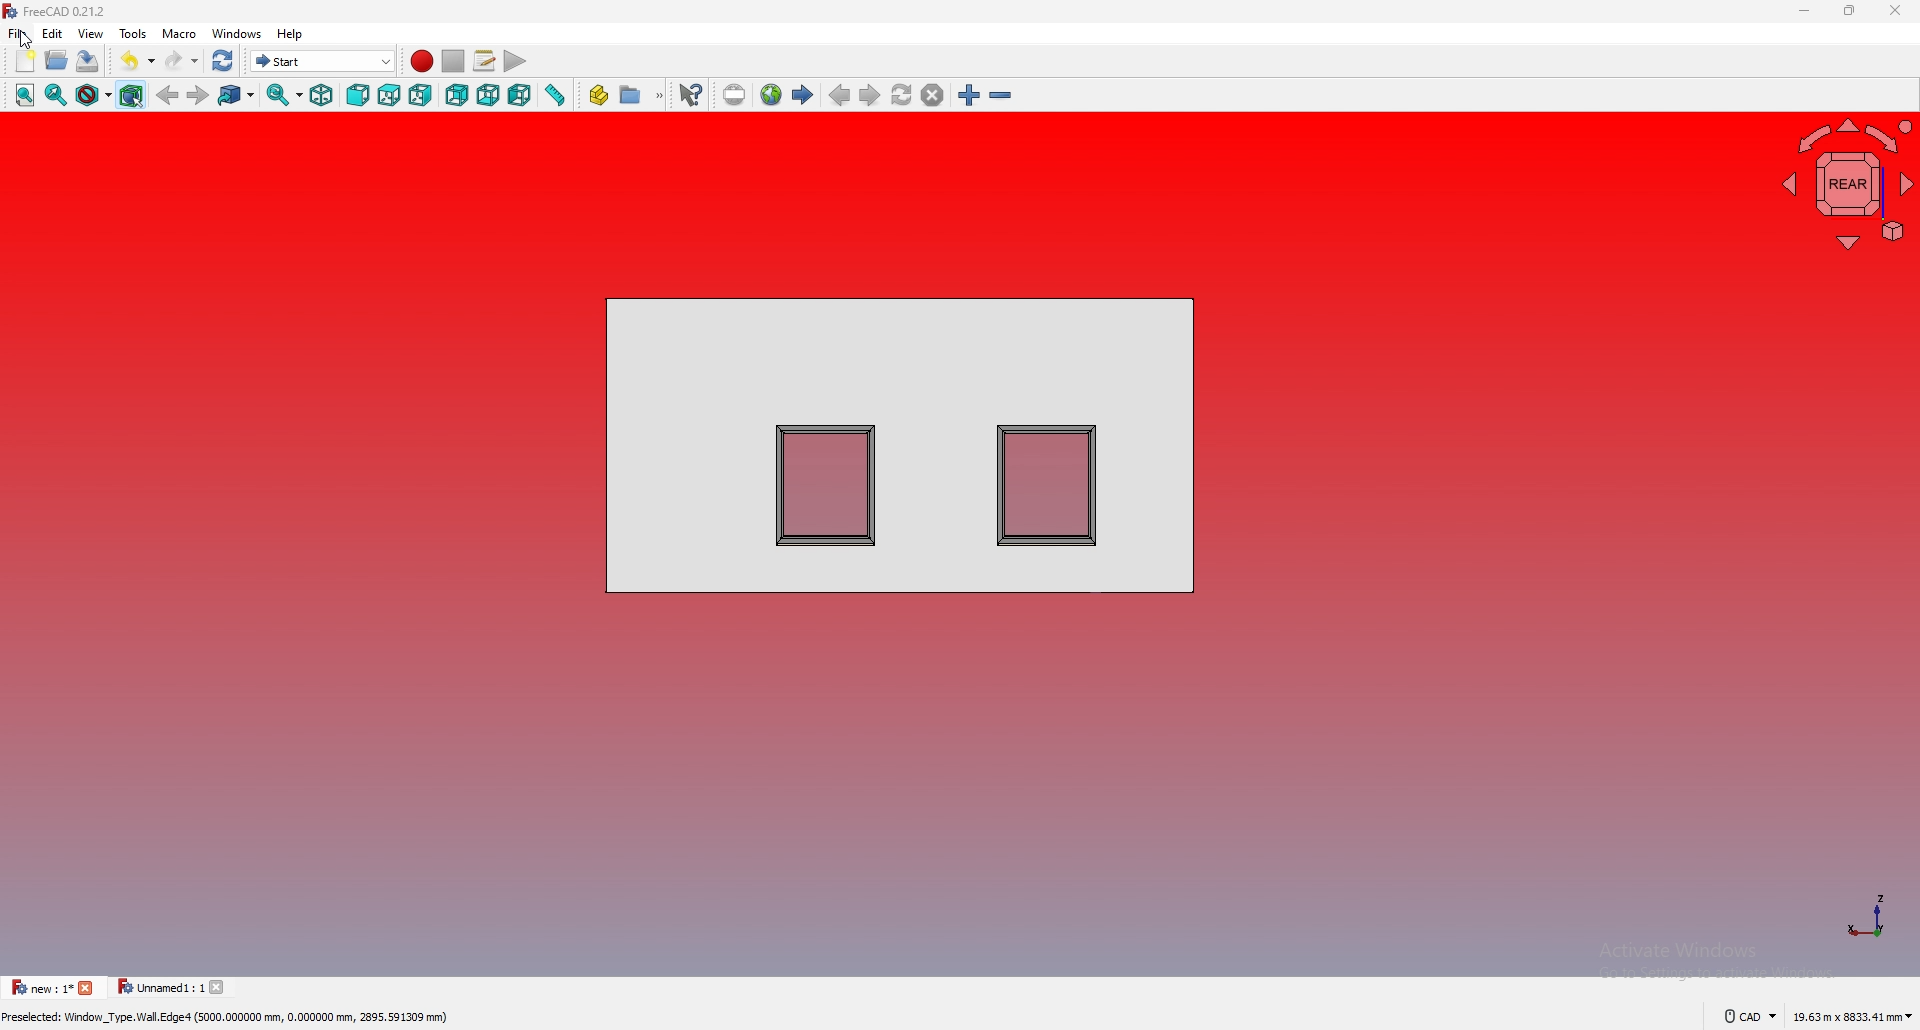 This screenshot has height=1030, width=1920. What do you see at coordinates (132, 33) in the screenshot?
I see `tools` at bounding box center [132, 33].